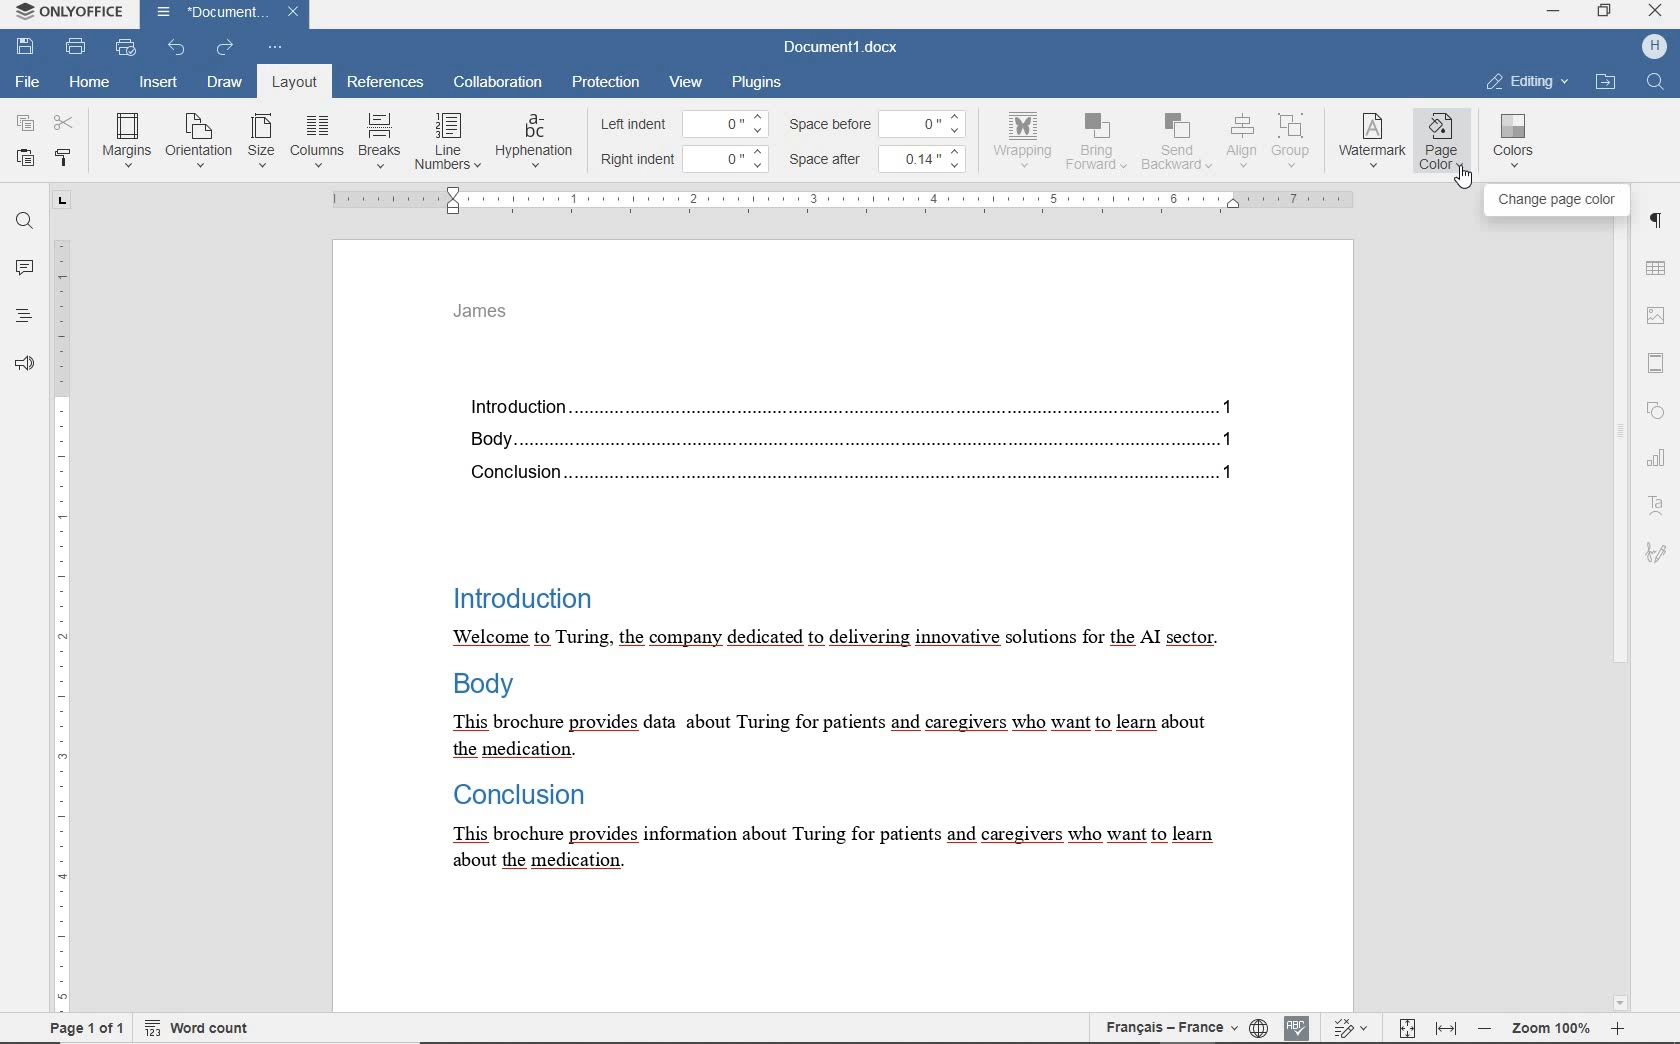 This screenshot has width=1680, height=1044. Describe the element at coordinates (224, 48) in the screenshot. I see `redo` at that location.